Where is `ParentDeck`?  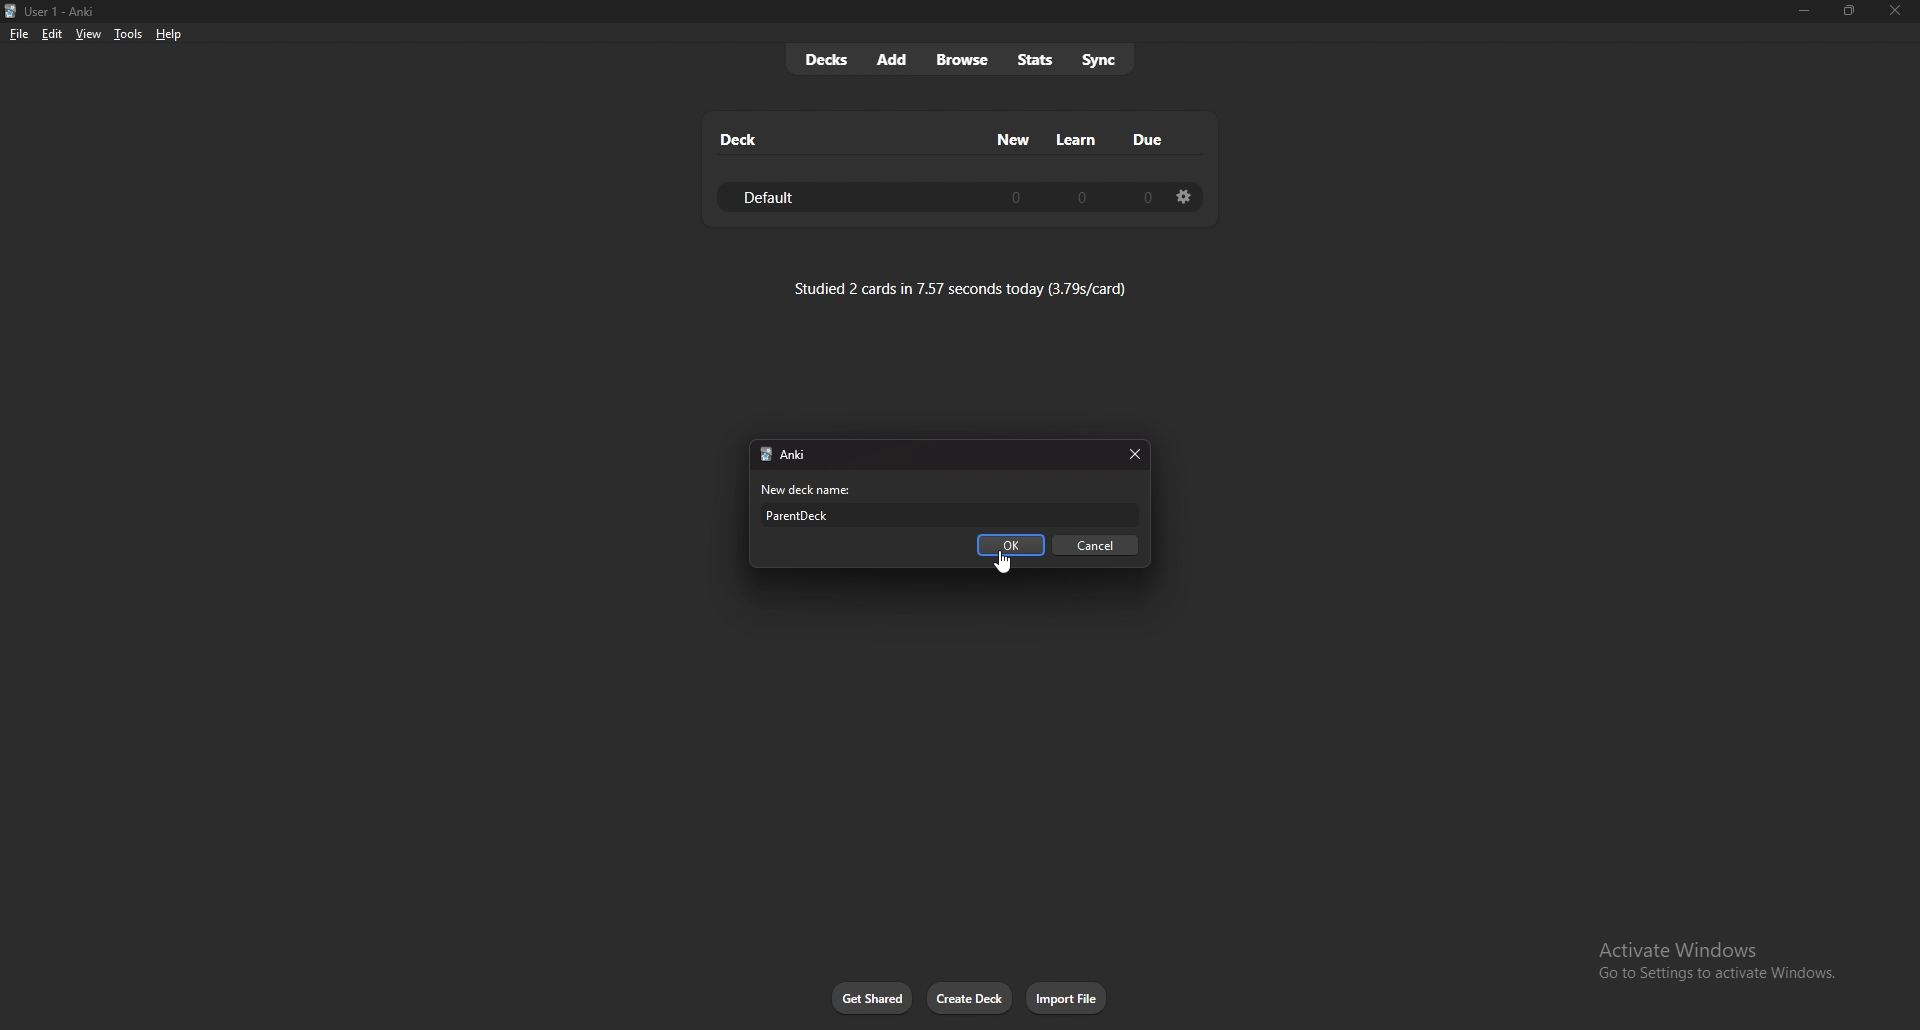 ParentDeck is located at coordinates (953, 515).